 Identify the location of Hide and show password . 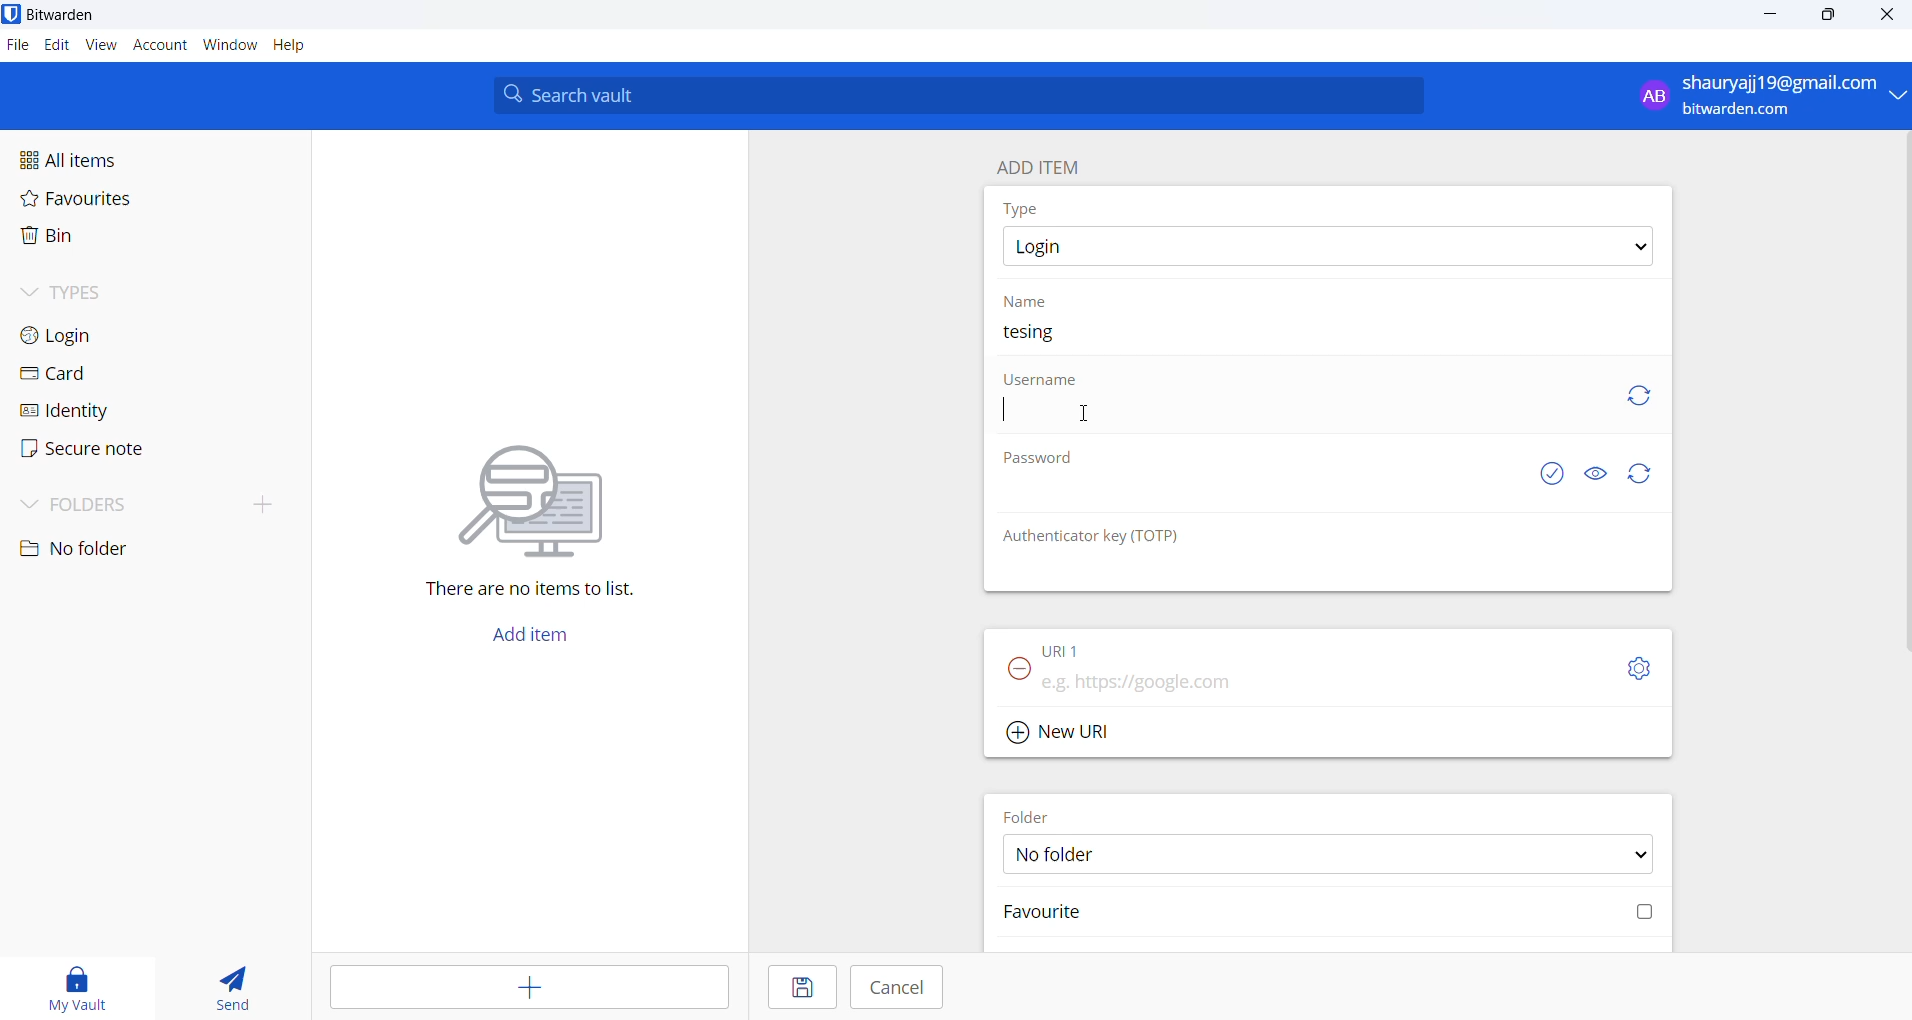
(1595, 474).